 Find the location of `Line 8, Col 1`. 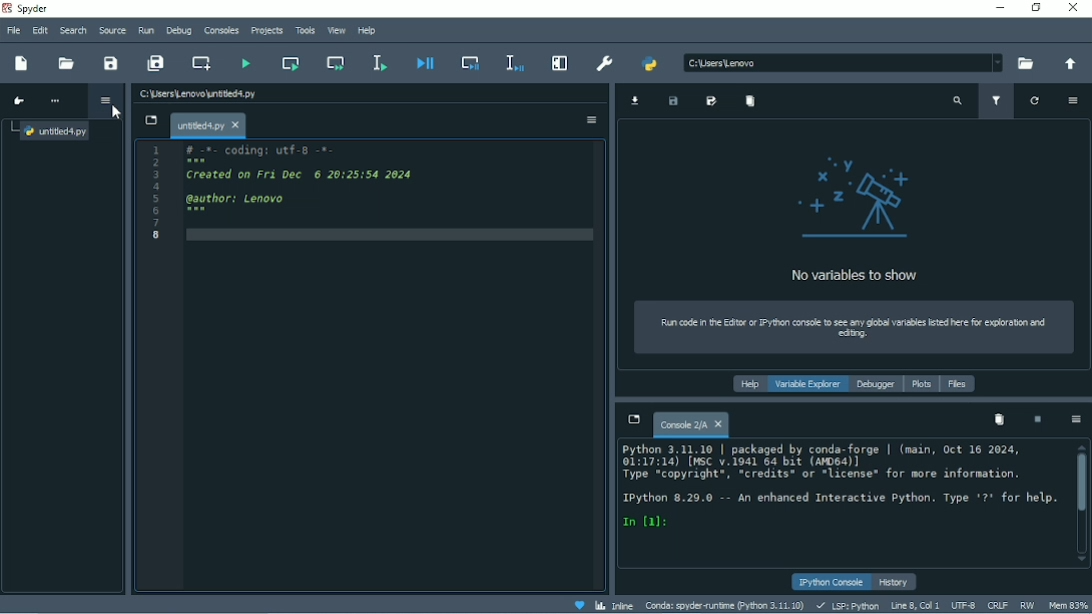

Line 8, Col 1 is located at coordinates (914, 605).